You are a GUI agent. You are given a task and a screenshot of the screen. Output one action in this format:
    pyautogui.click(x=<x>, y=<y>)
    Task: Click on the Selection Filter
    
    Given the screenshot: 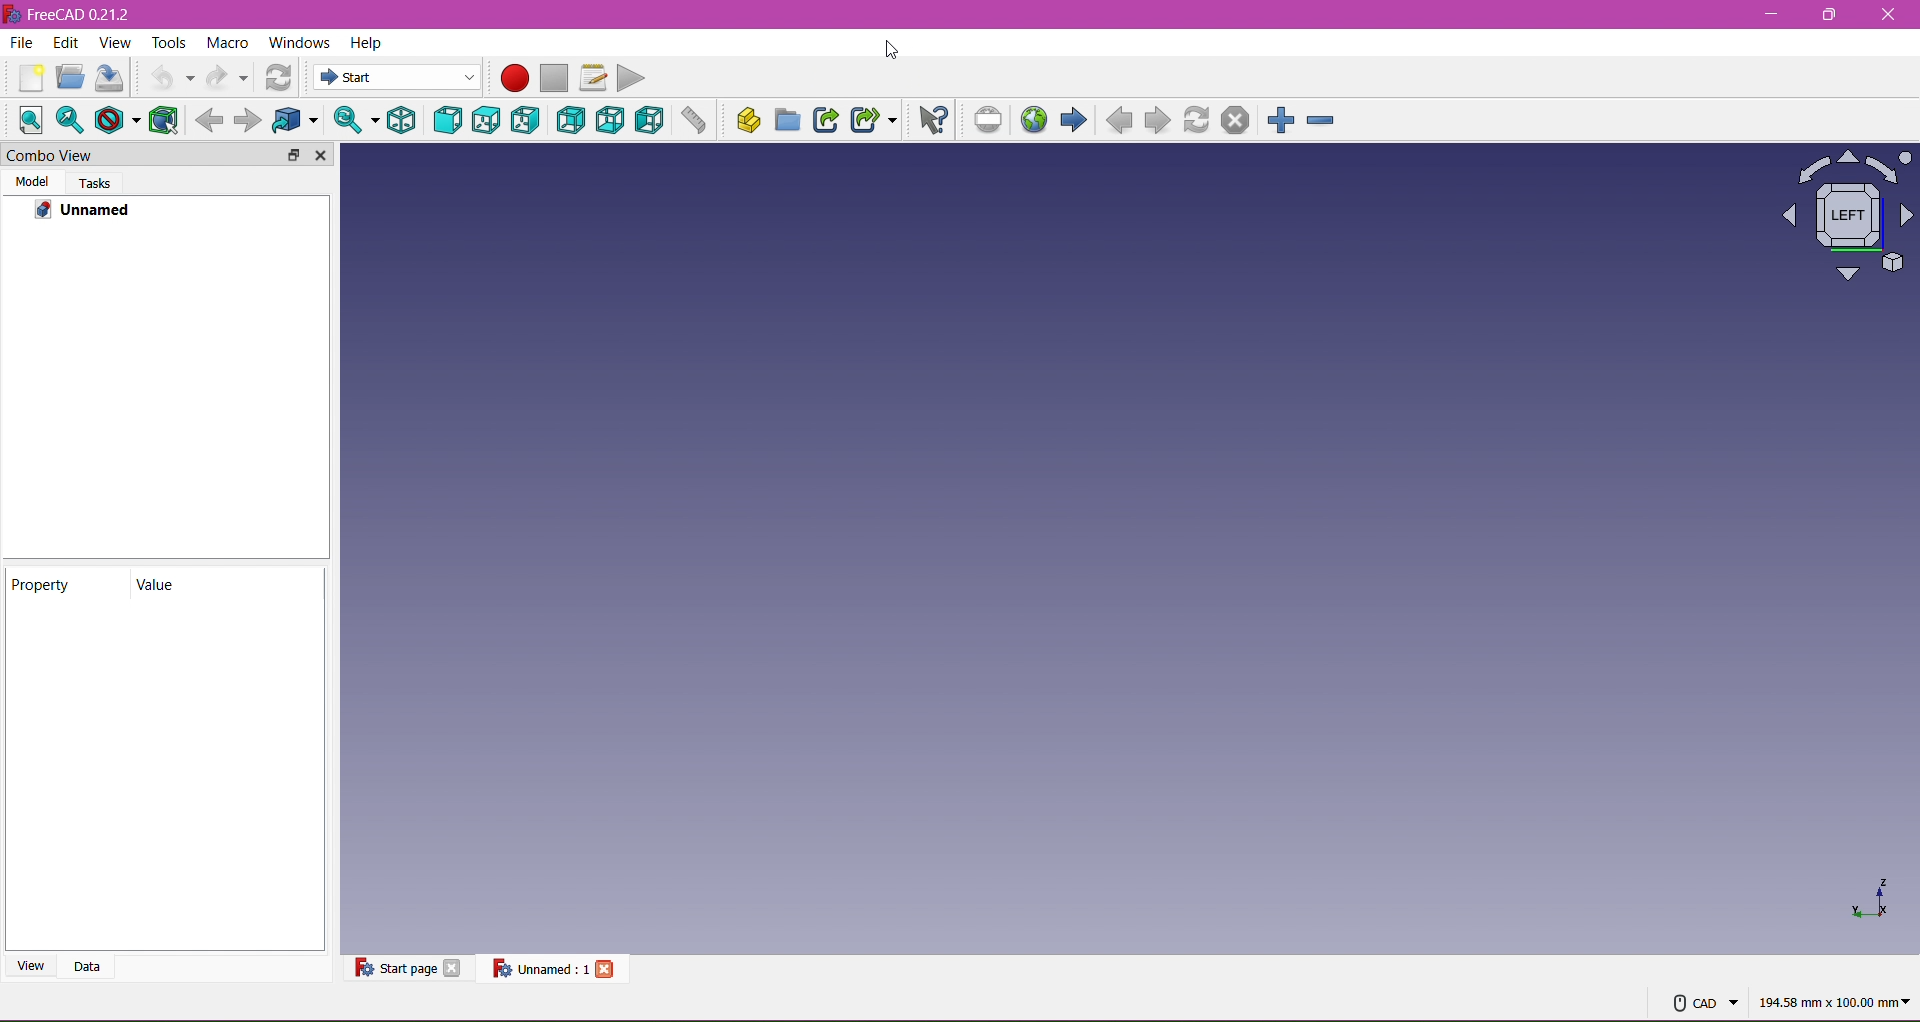 What is the action you would take?
    pyautogui.click(x=295, y=120)
    